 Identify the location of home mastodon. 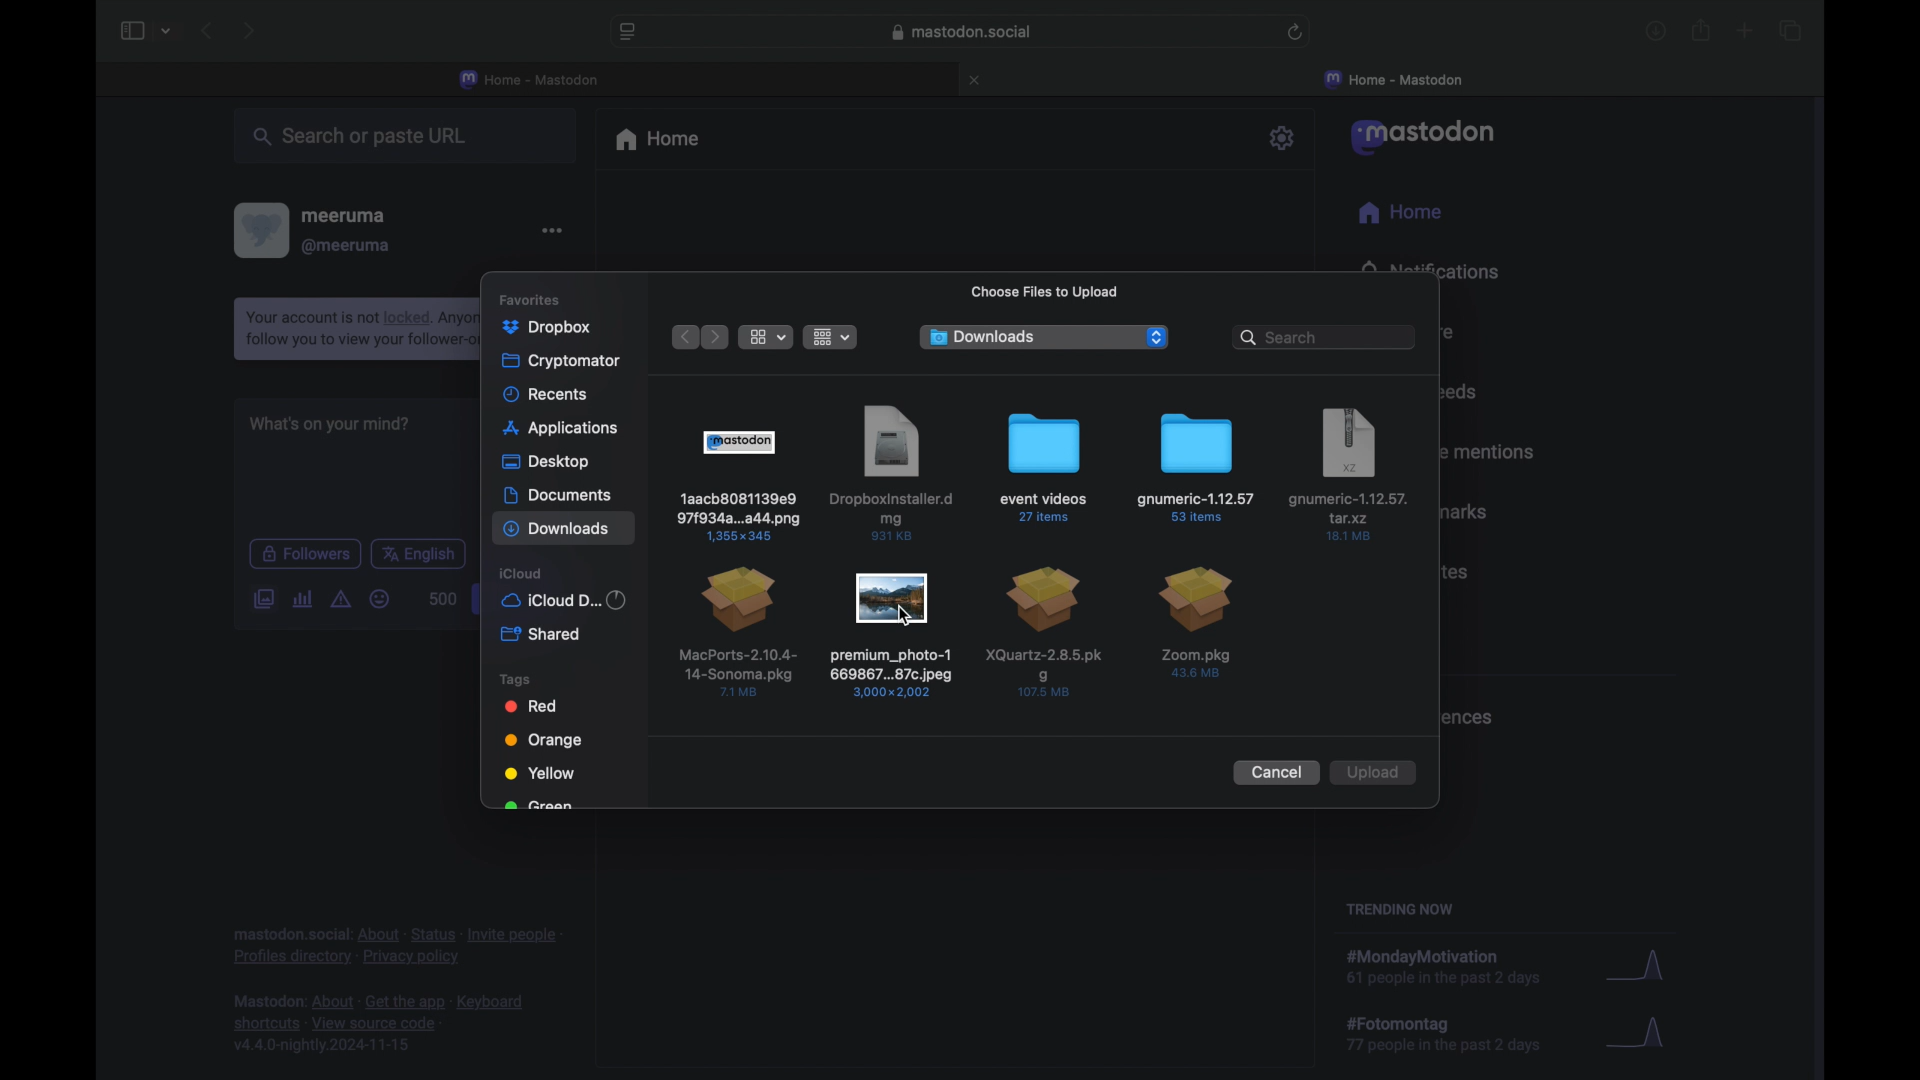
(1394, 79).